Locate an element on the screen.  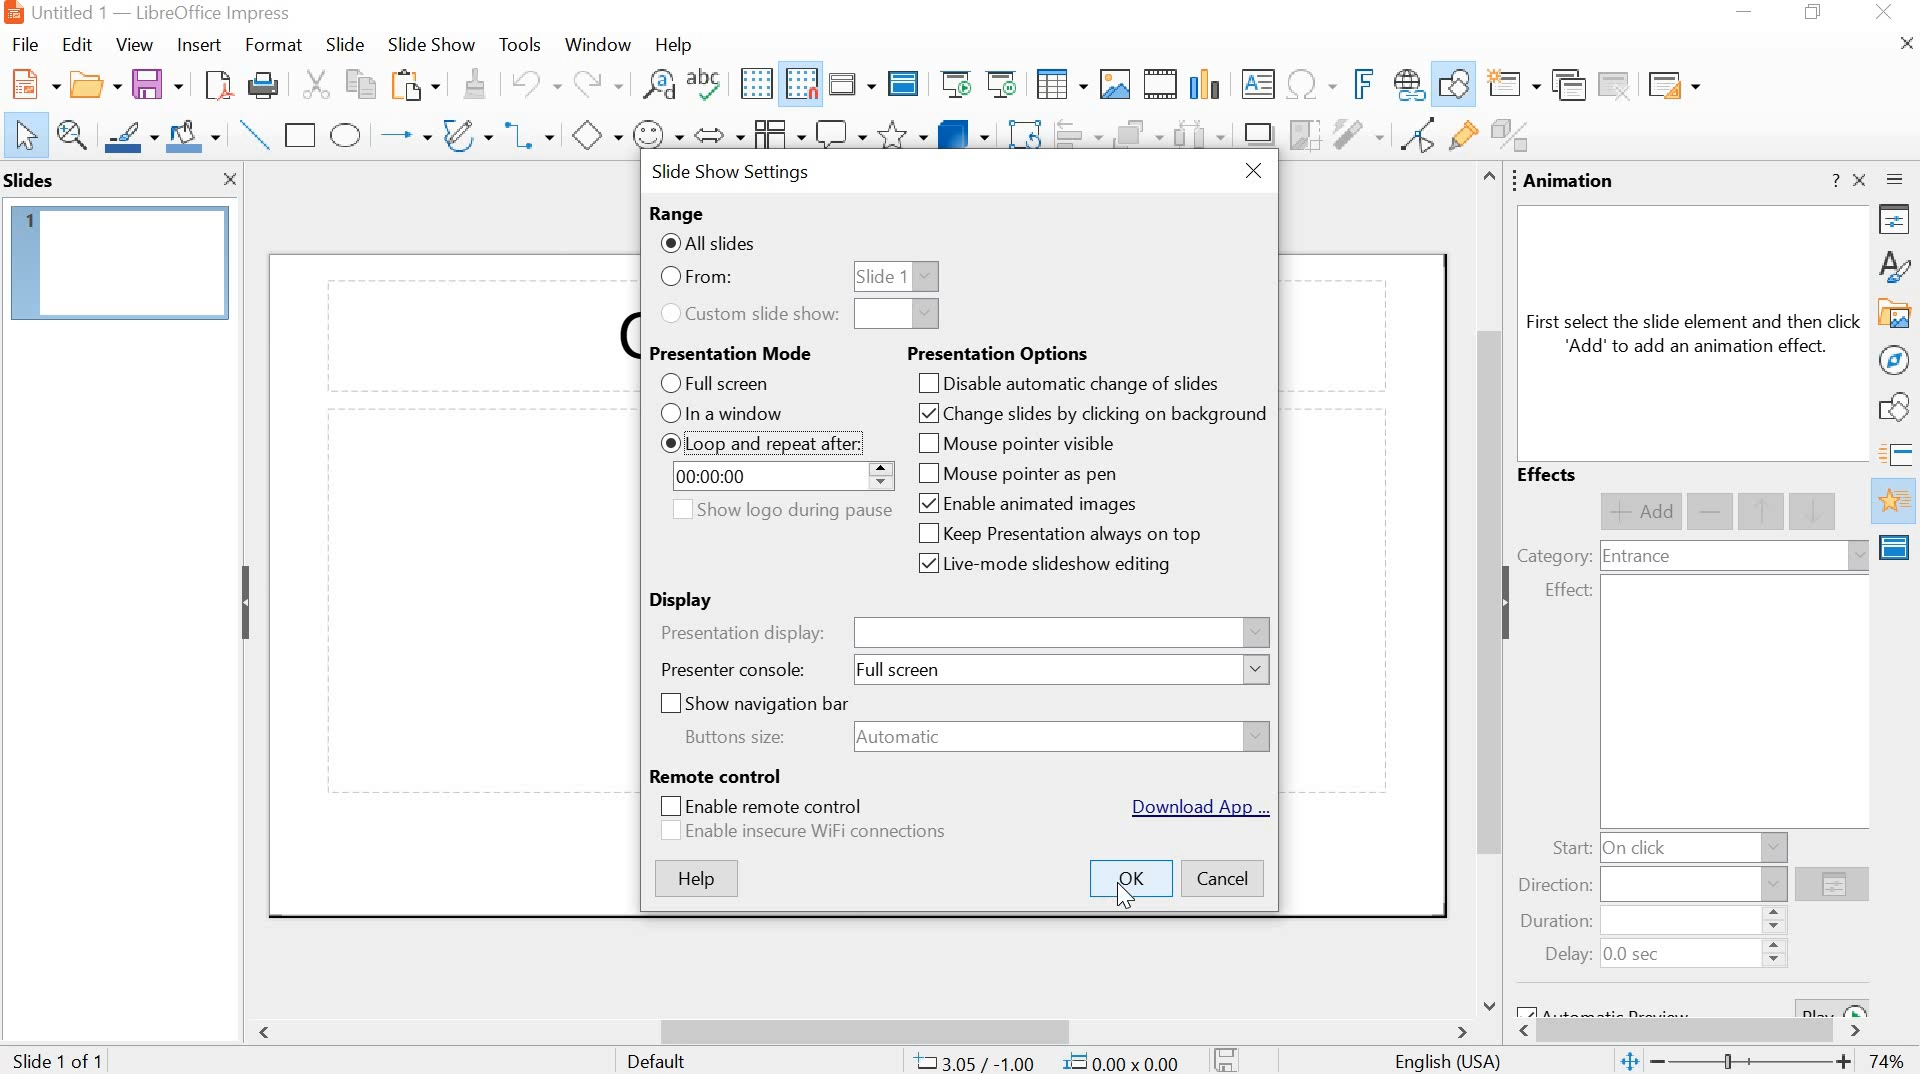
adjustment bar is located at coordinates (1755, 1063).